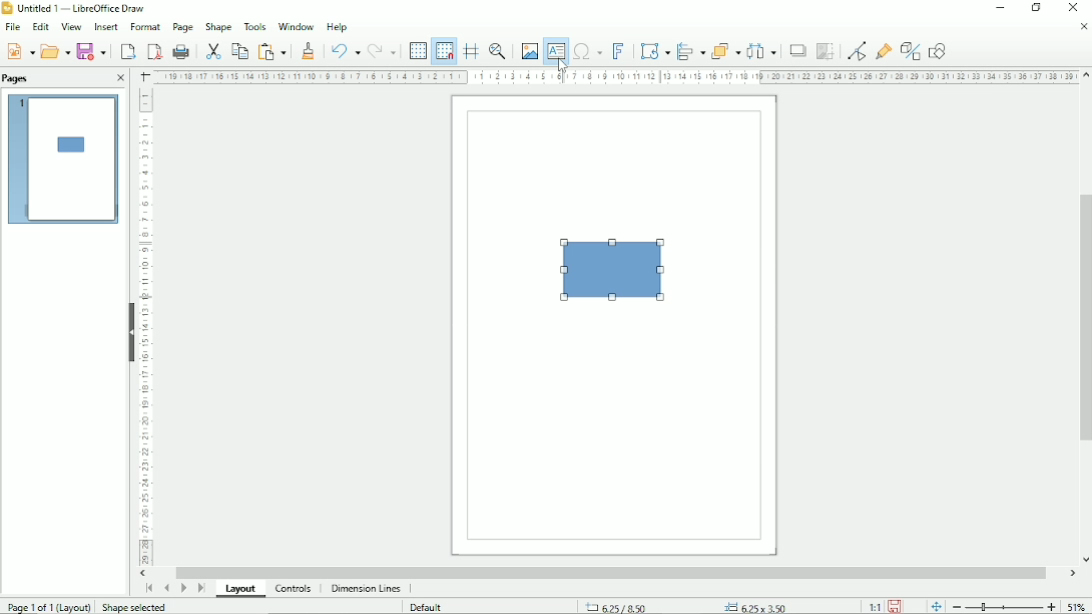 The image size is (1092, 614). I want to click on Undo, so click(344, 49).